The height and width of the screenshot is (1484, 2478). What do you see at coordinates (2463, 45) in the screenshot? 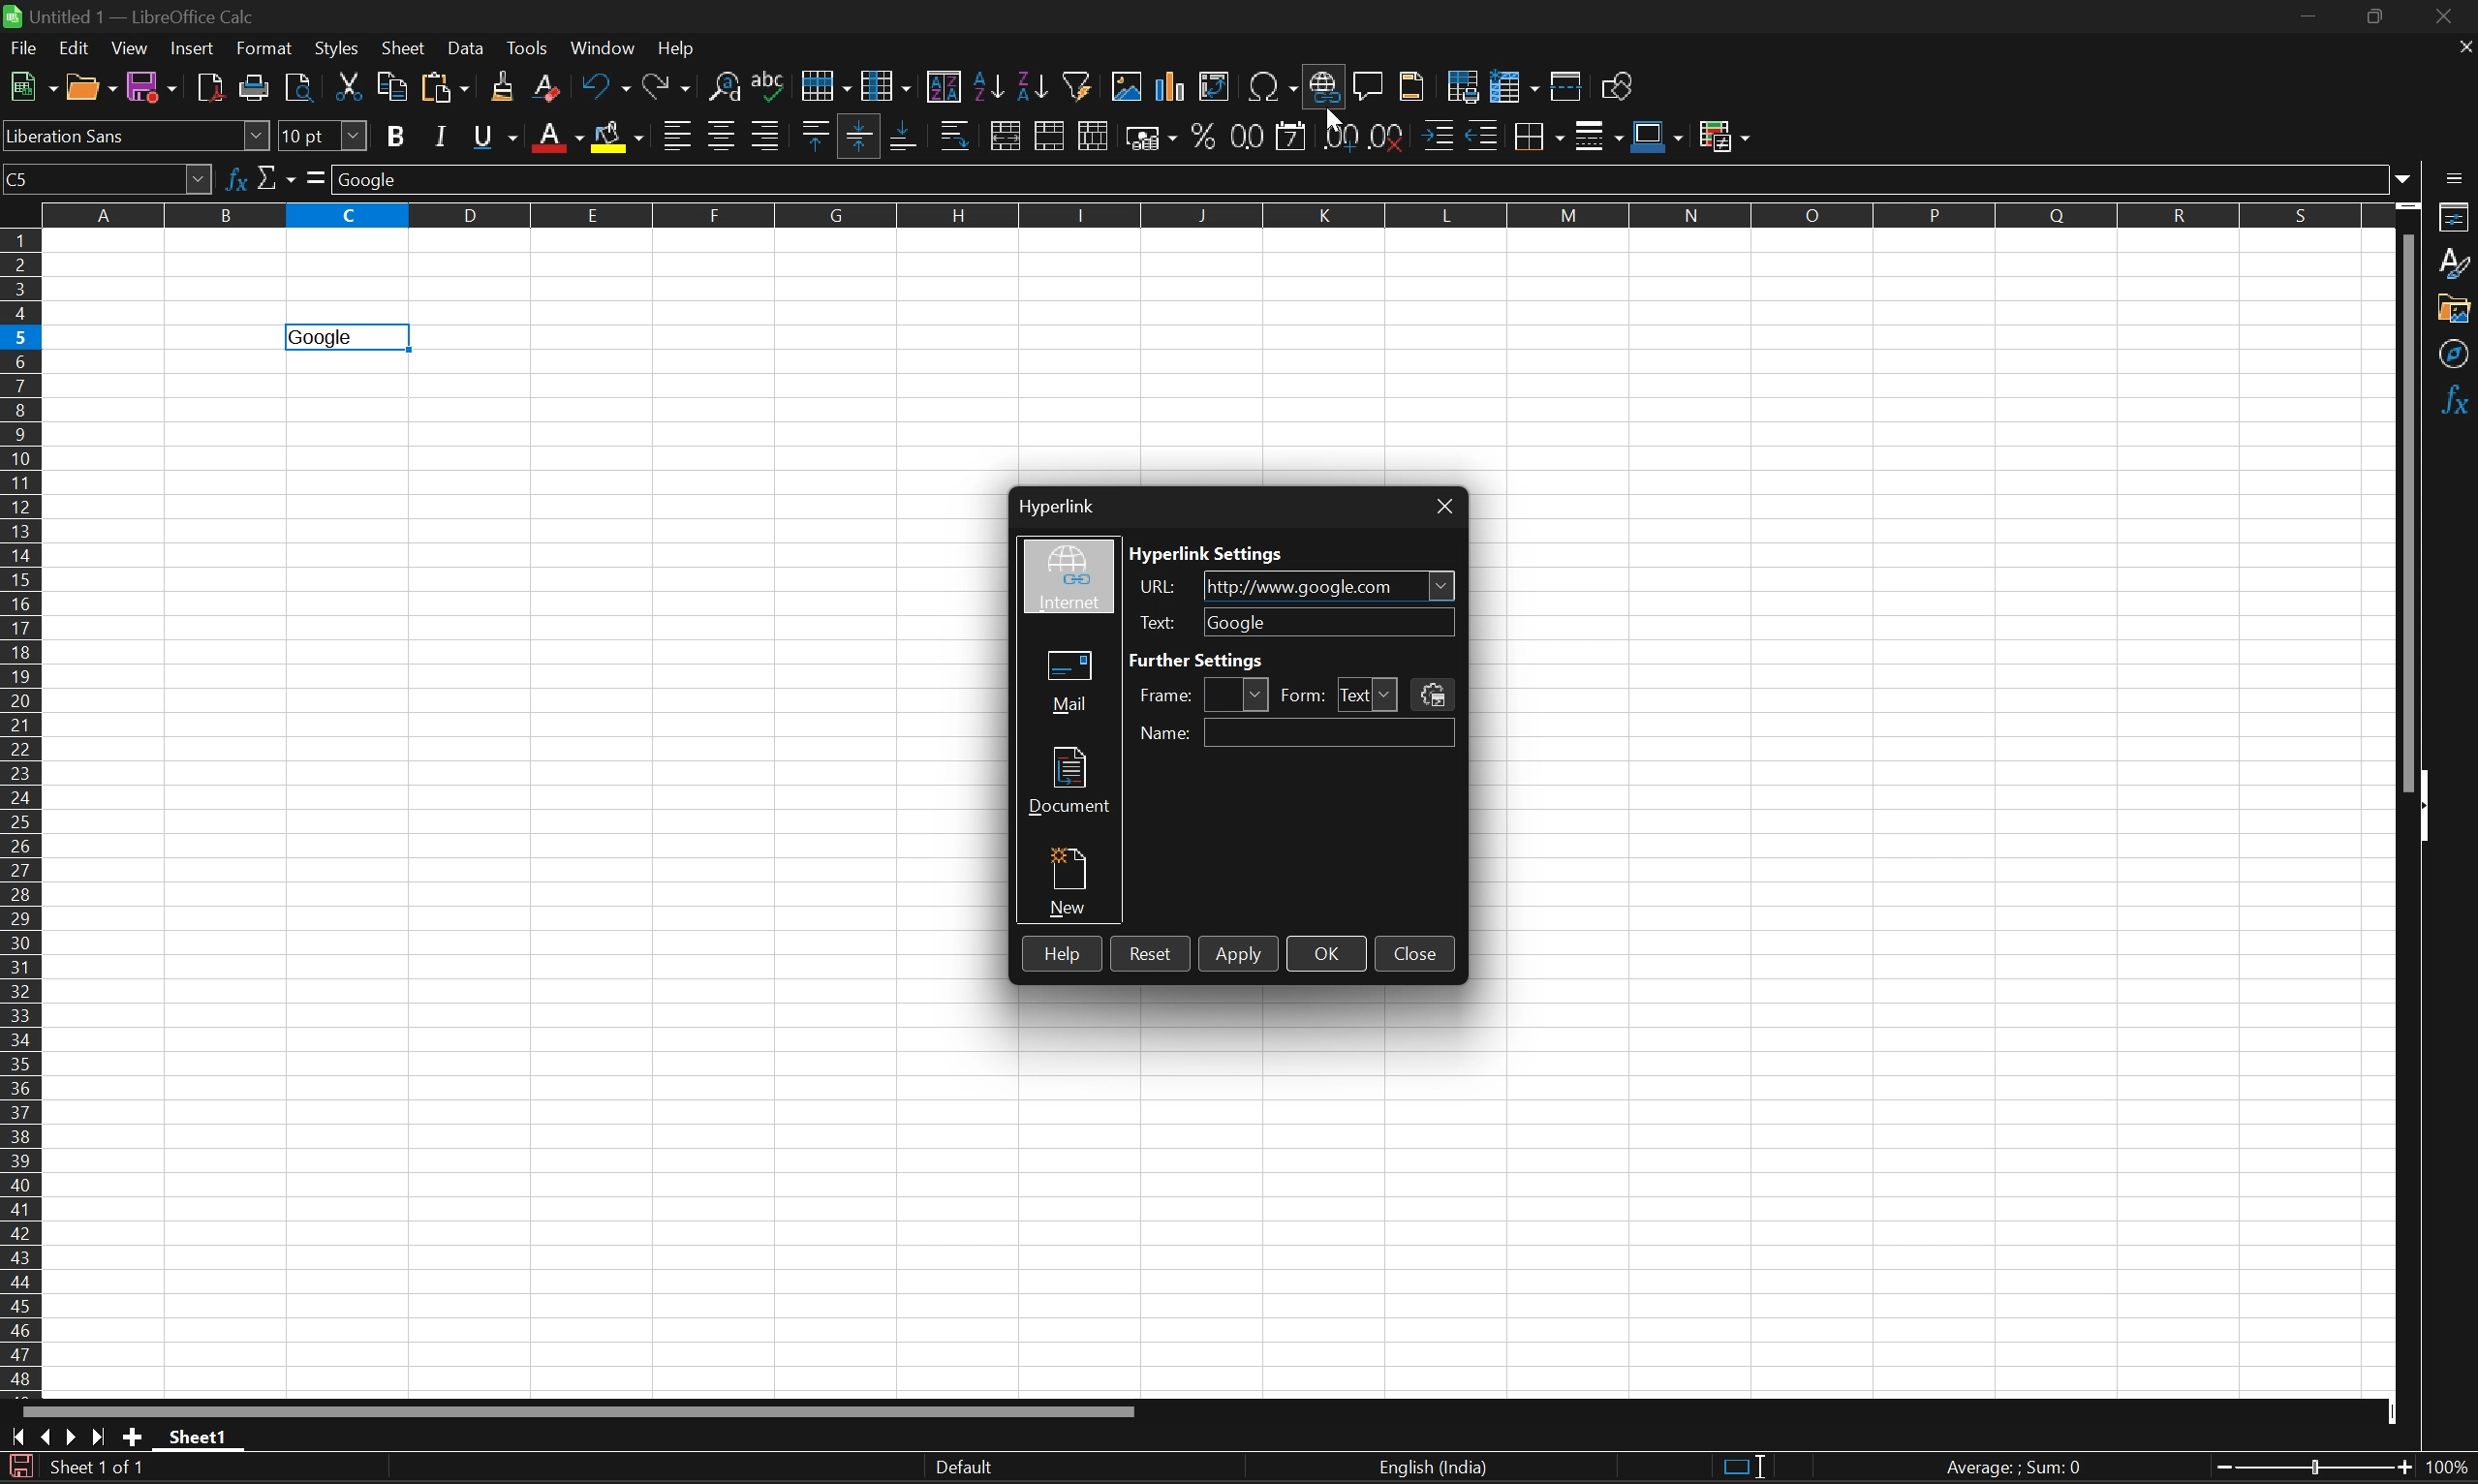
I see `Close document` at bounding box center [2463, 45].